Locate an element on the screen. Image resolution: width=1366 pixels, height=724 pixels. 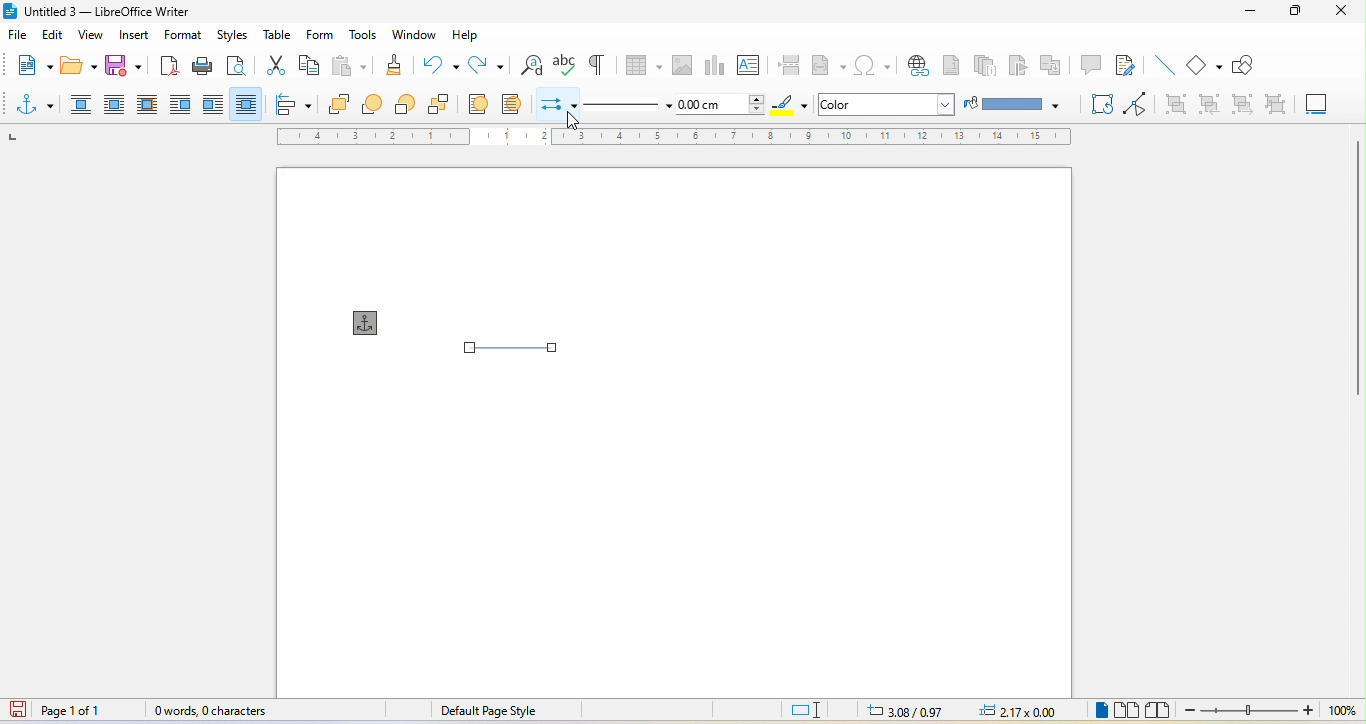
fill color is located at coordinates (1014, 104).